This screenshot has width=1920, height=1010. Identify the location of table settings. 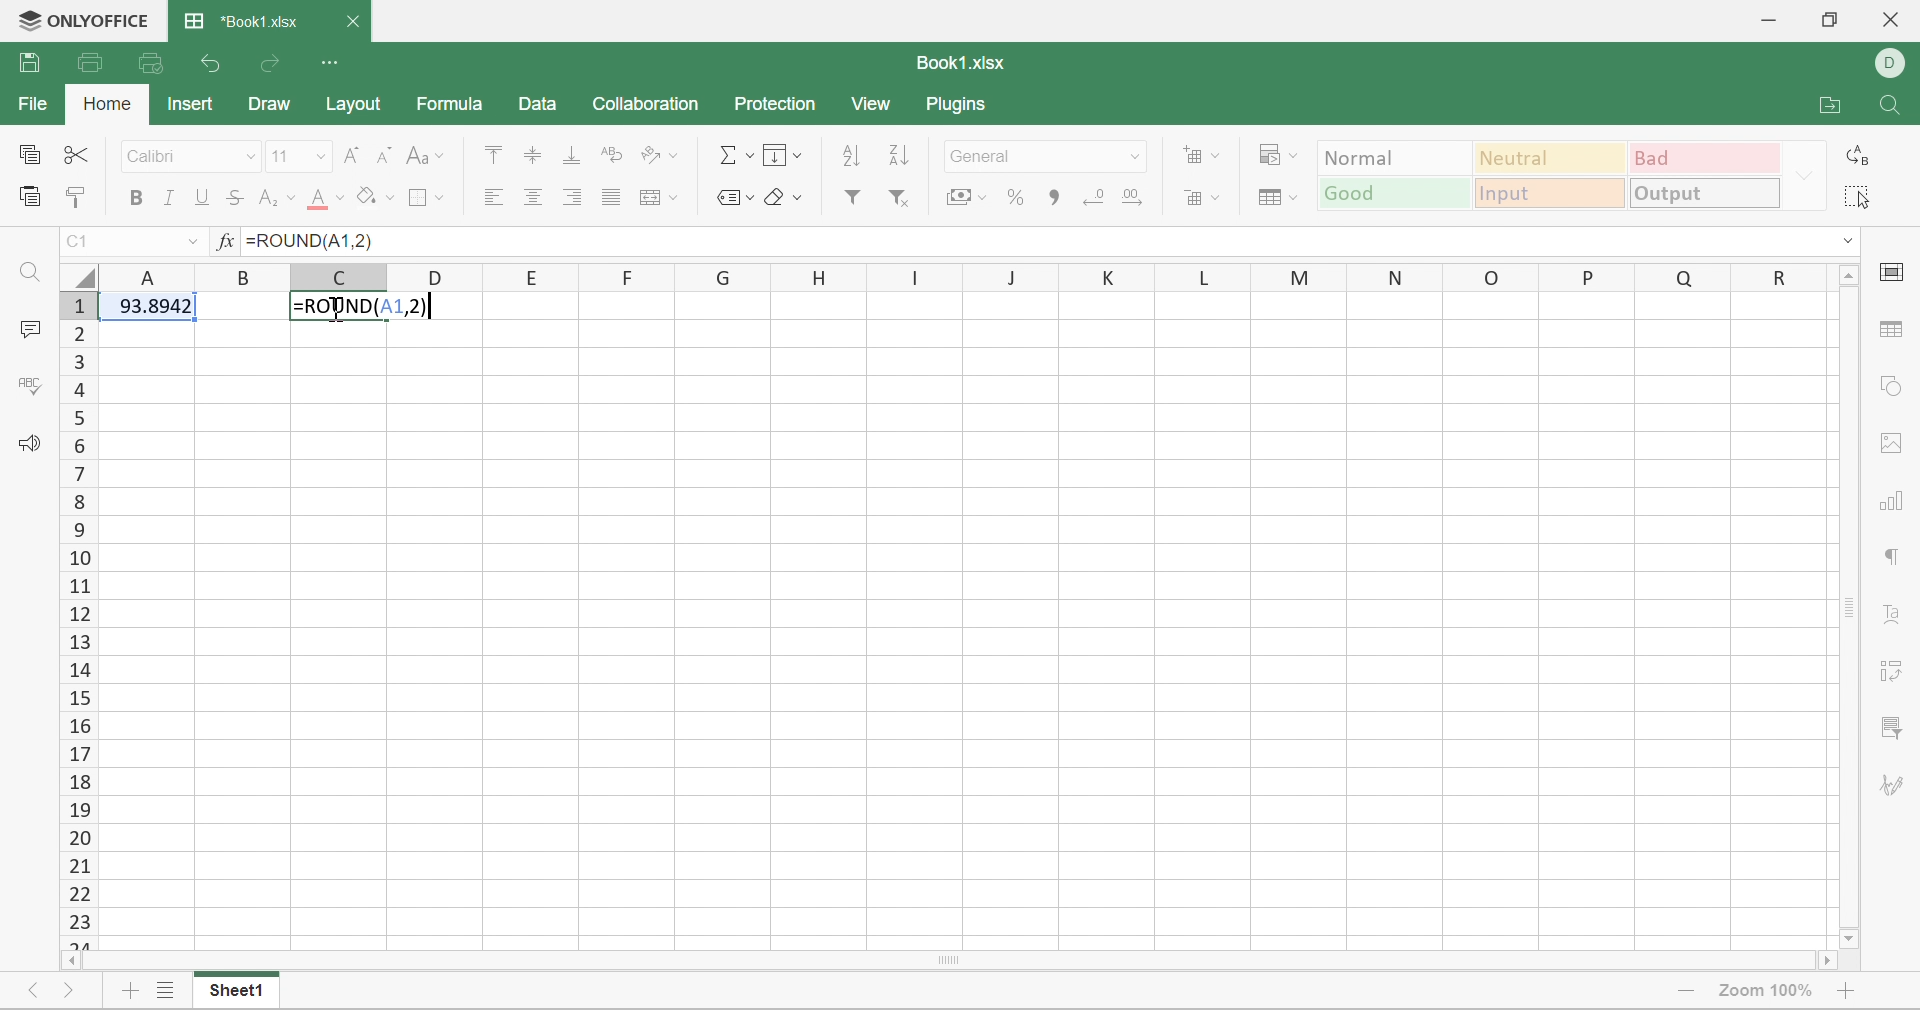
(1894, 330).